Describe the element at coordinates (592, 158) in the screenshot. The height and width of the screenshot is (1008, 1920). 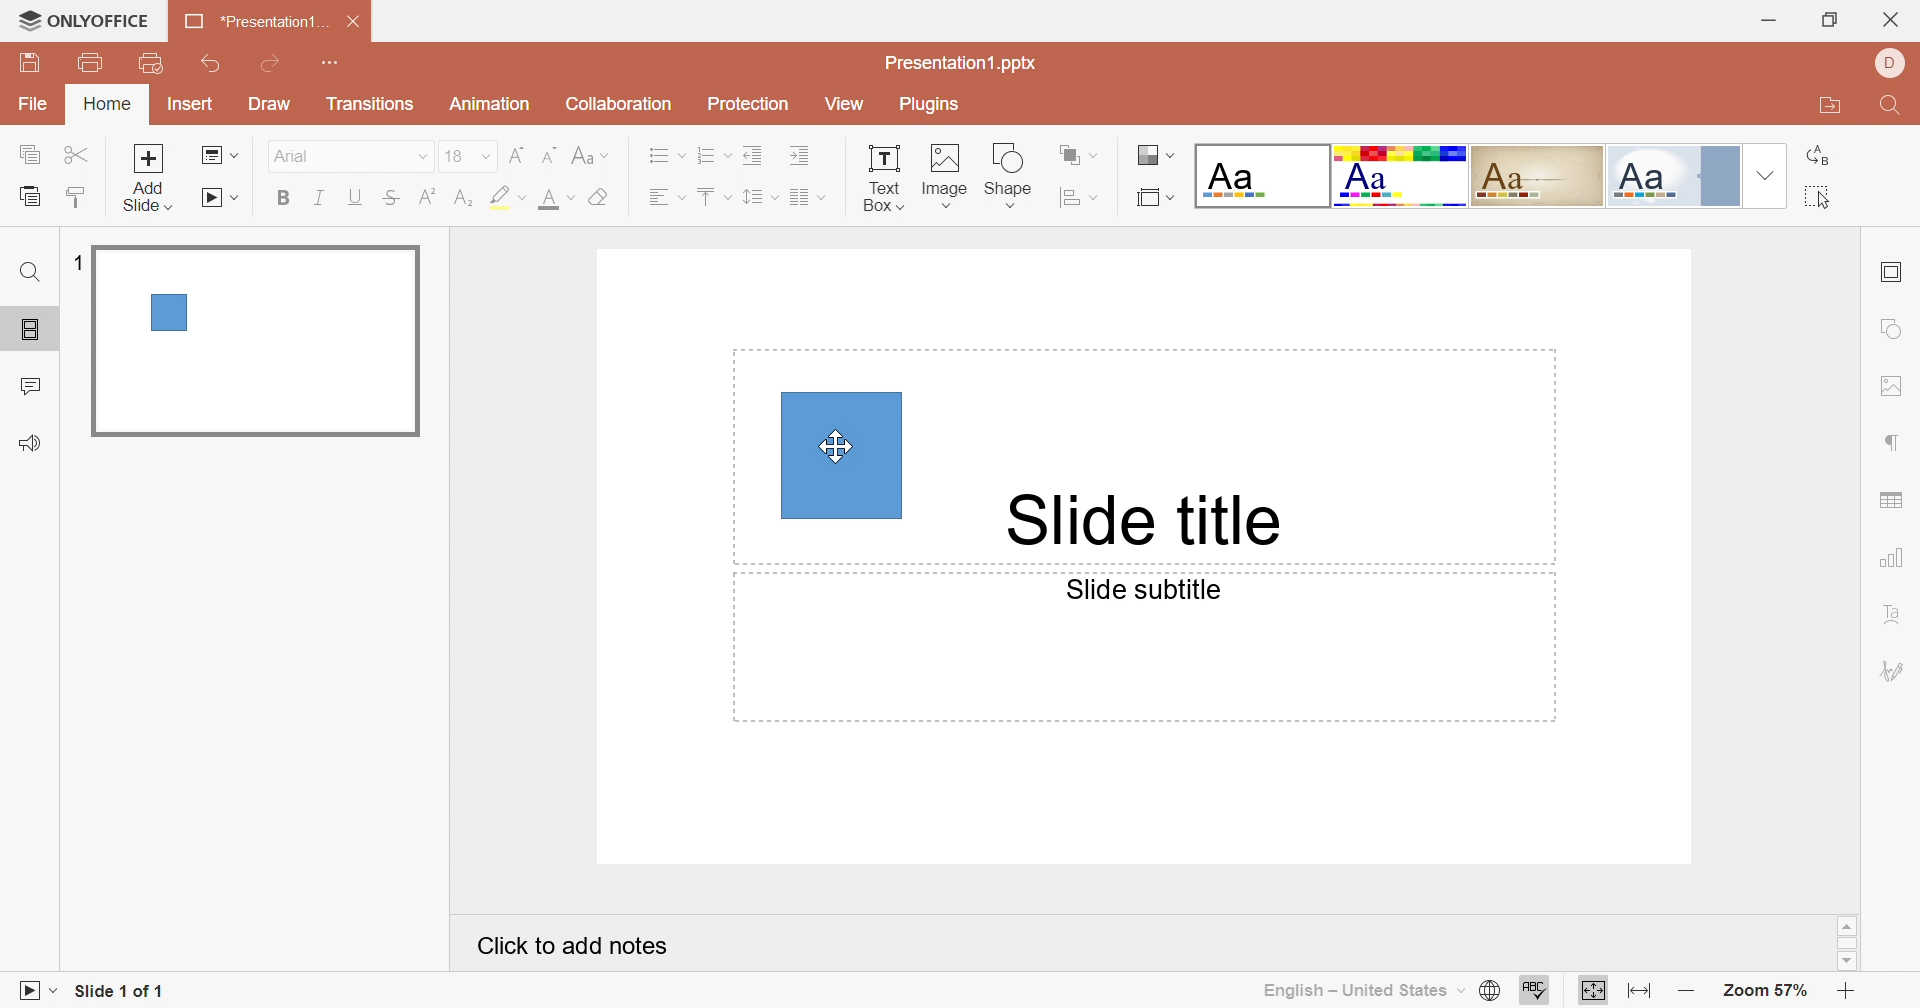
I see `Change case` at that location.